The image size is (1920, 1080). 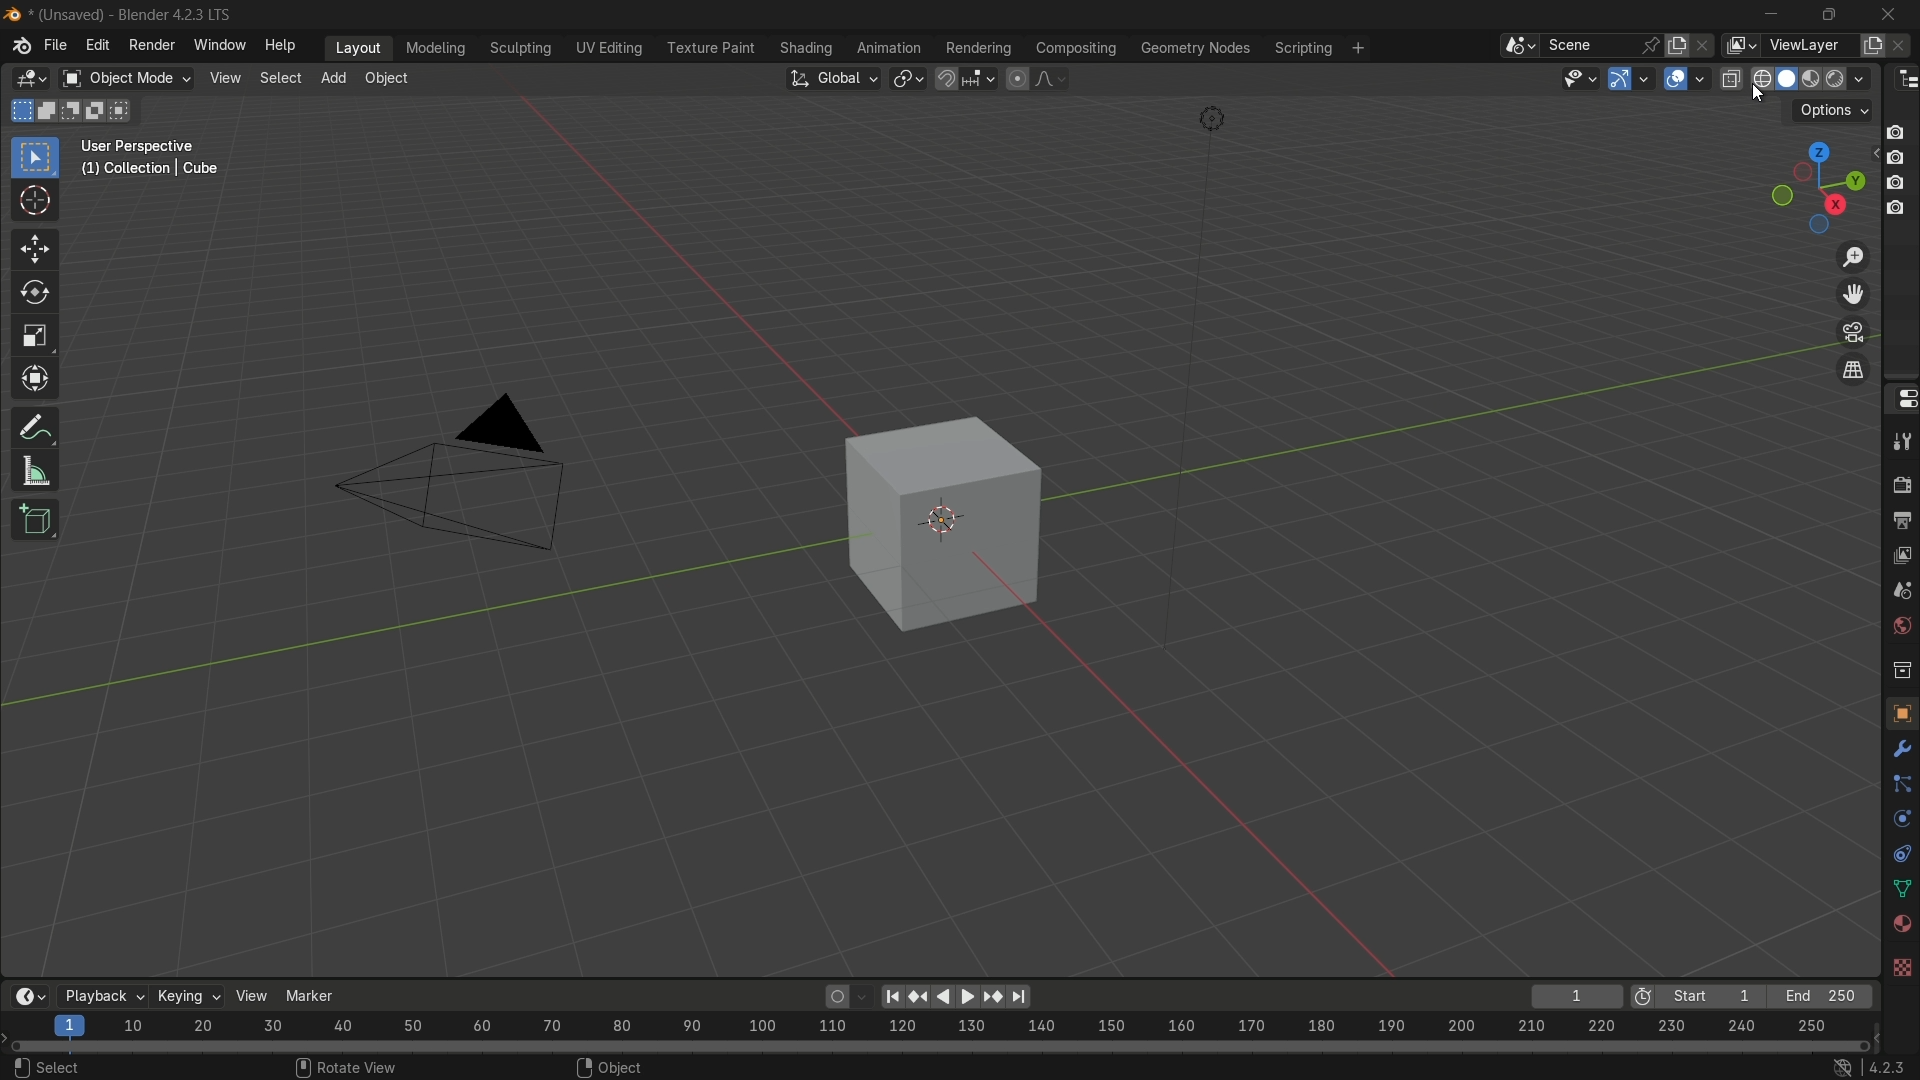 I want to click on material, so click(x=1900, y=928).